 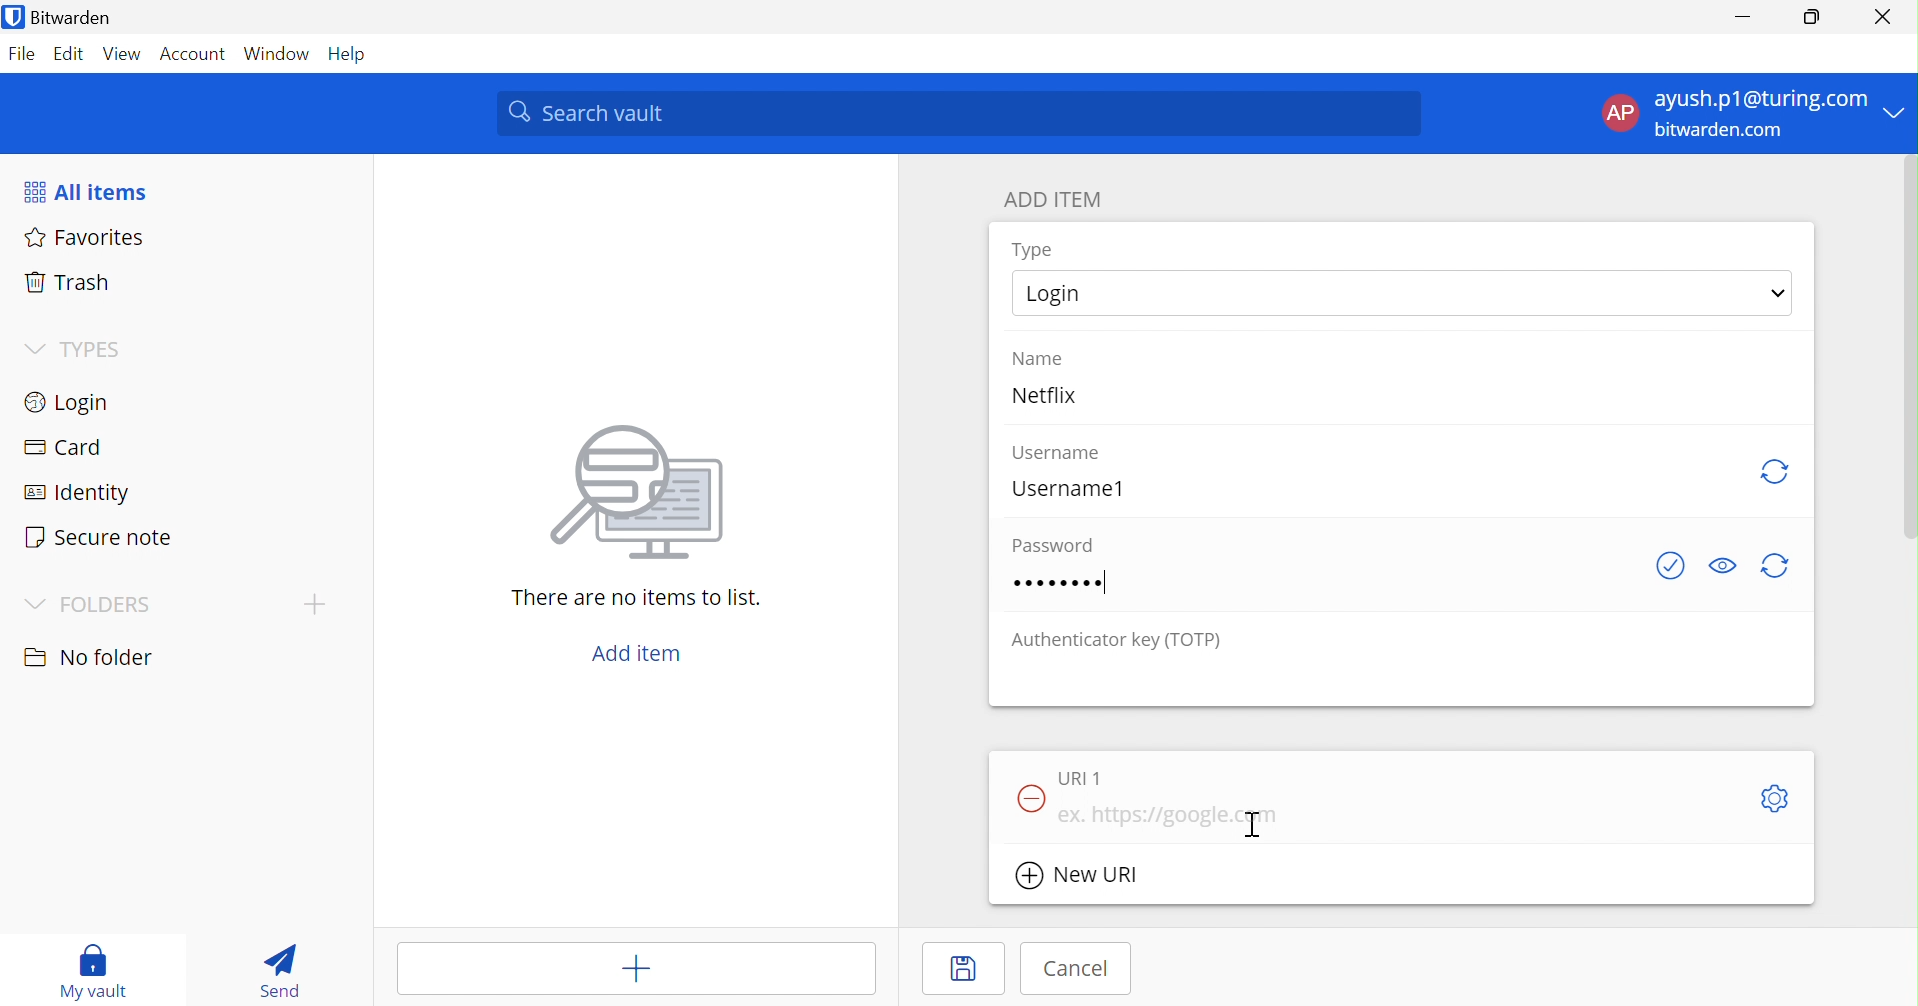 I want to click on Secure note, so click(x=101, y=535).